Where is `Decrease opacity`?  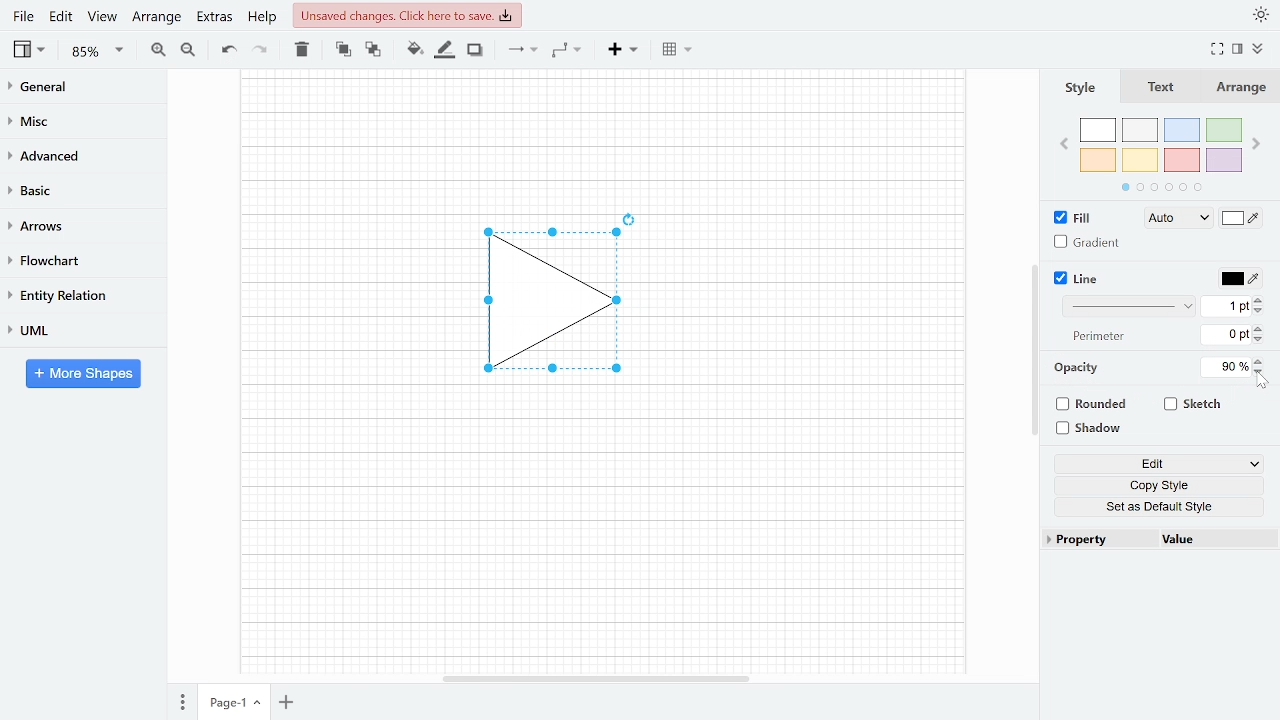
Decrease opacity is located at coordinates (1261, 372).